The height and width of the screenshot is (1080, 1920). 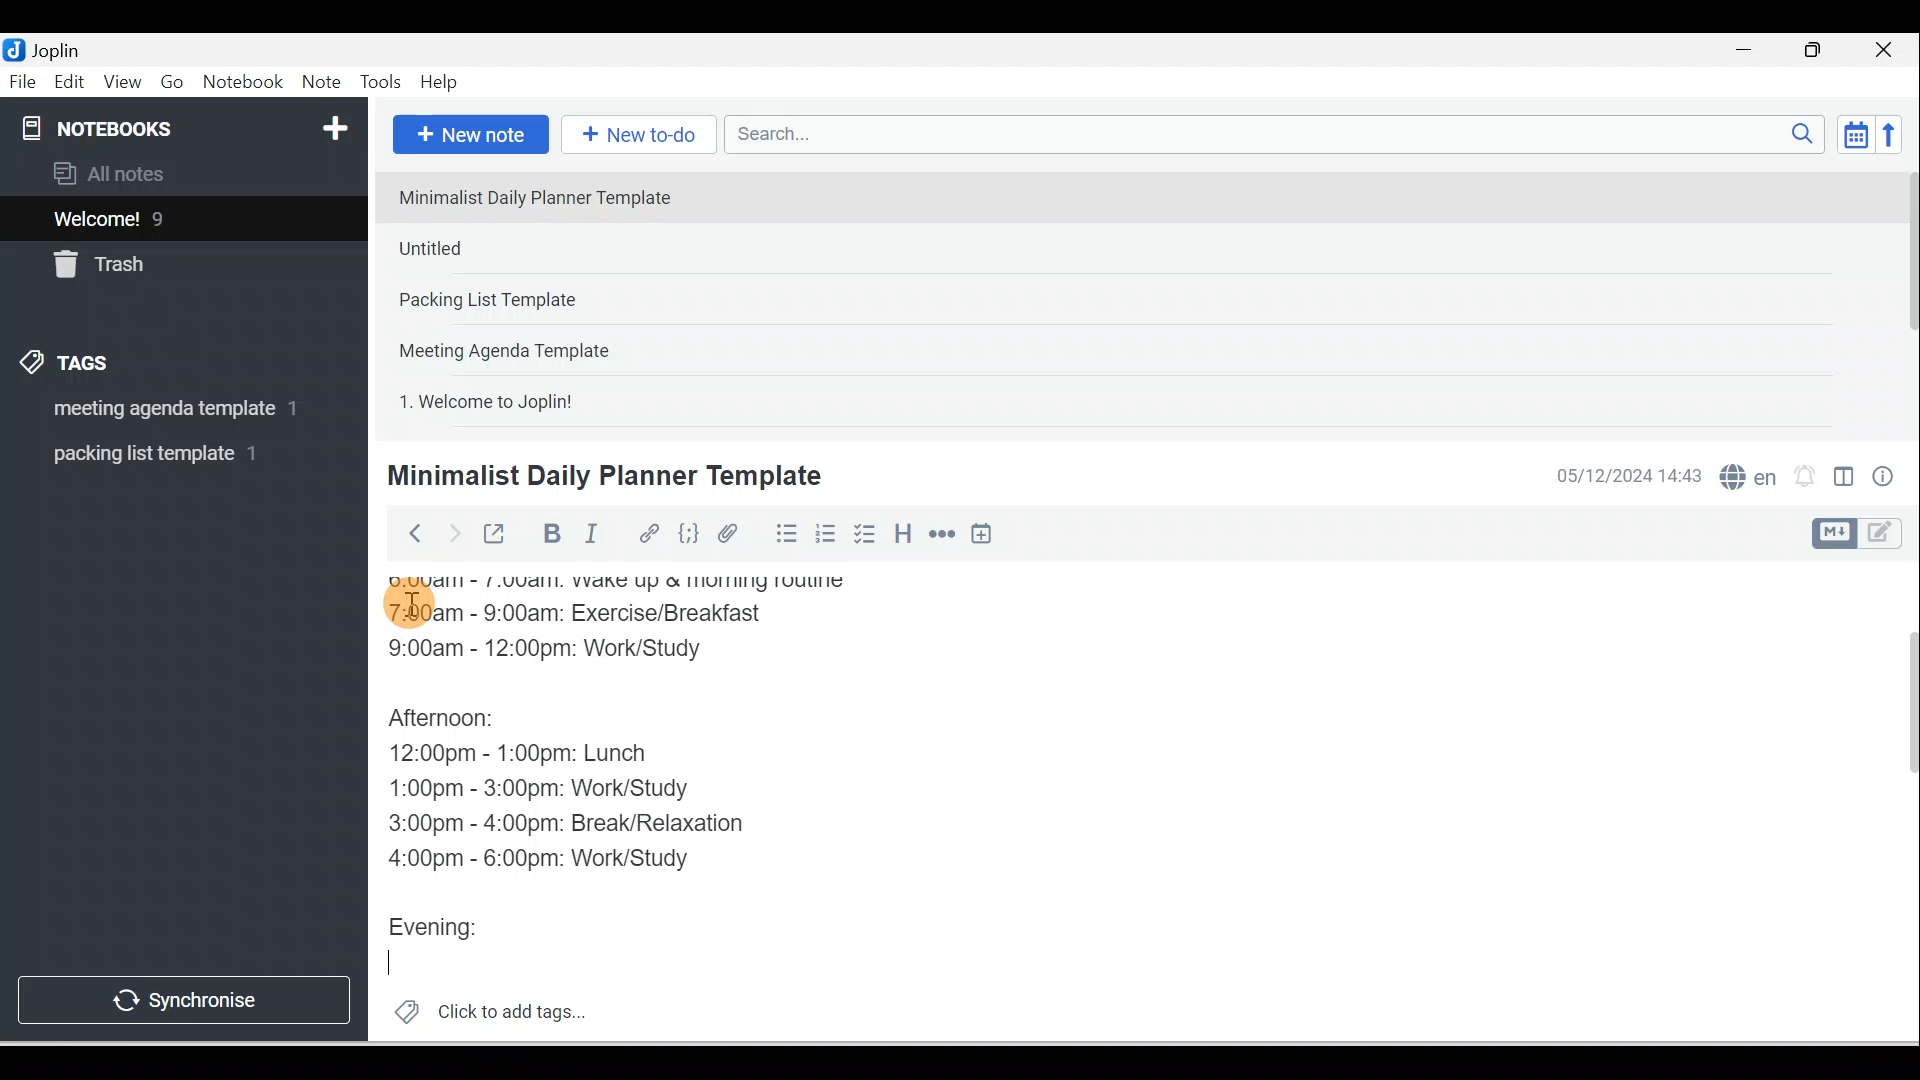 I want to click on 12:00pm - 1:00pm: Lunch, so click(x=545, y=755).